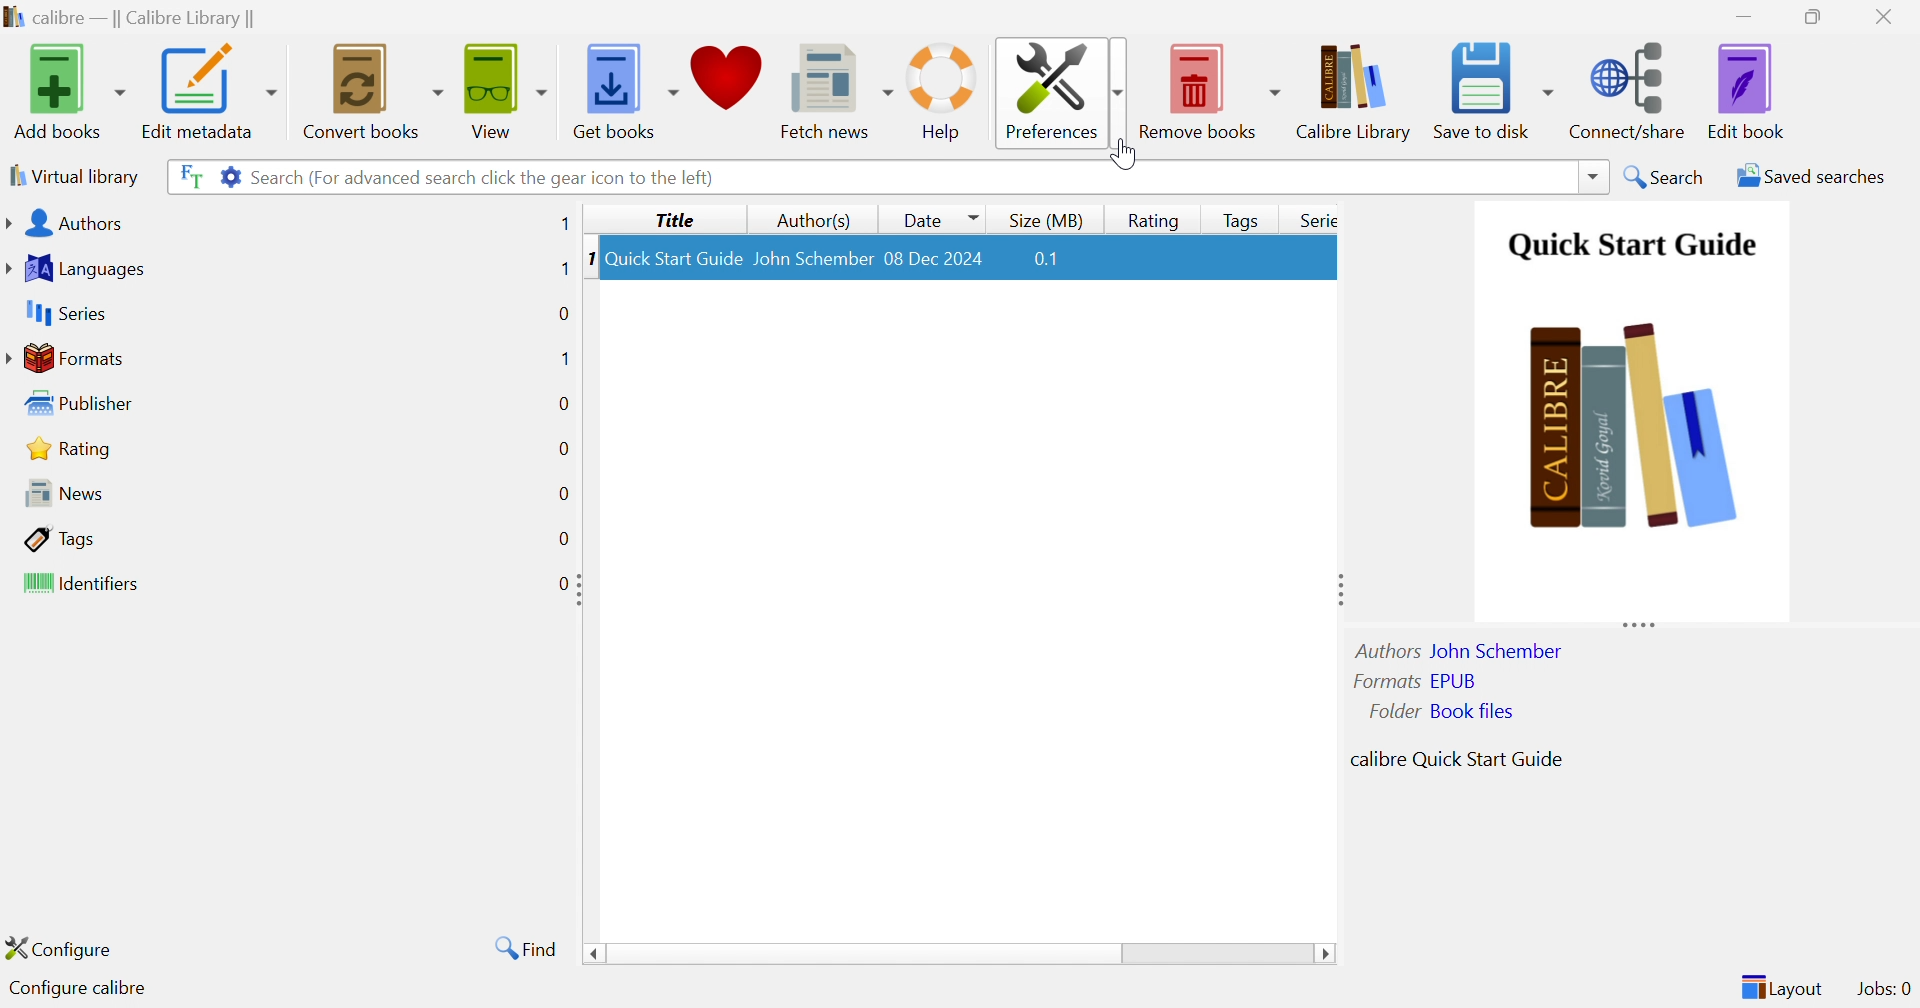 This screenshot has height=1008, width=1920. I want to click on Restore Down, so click(1819, 18).